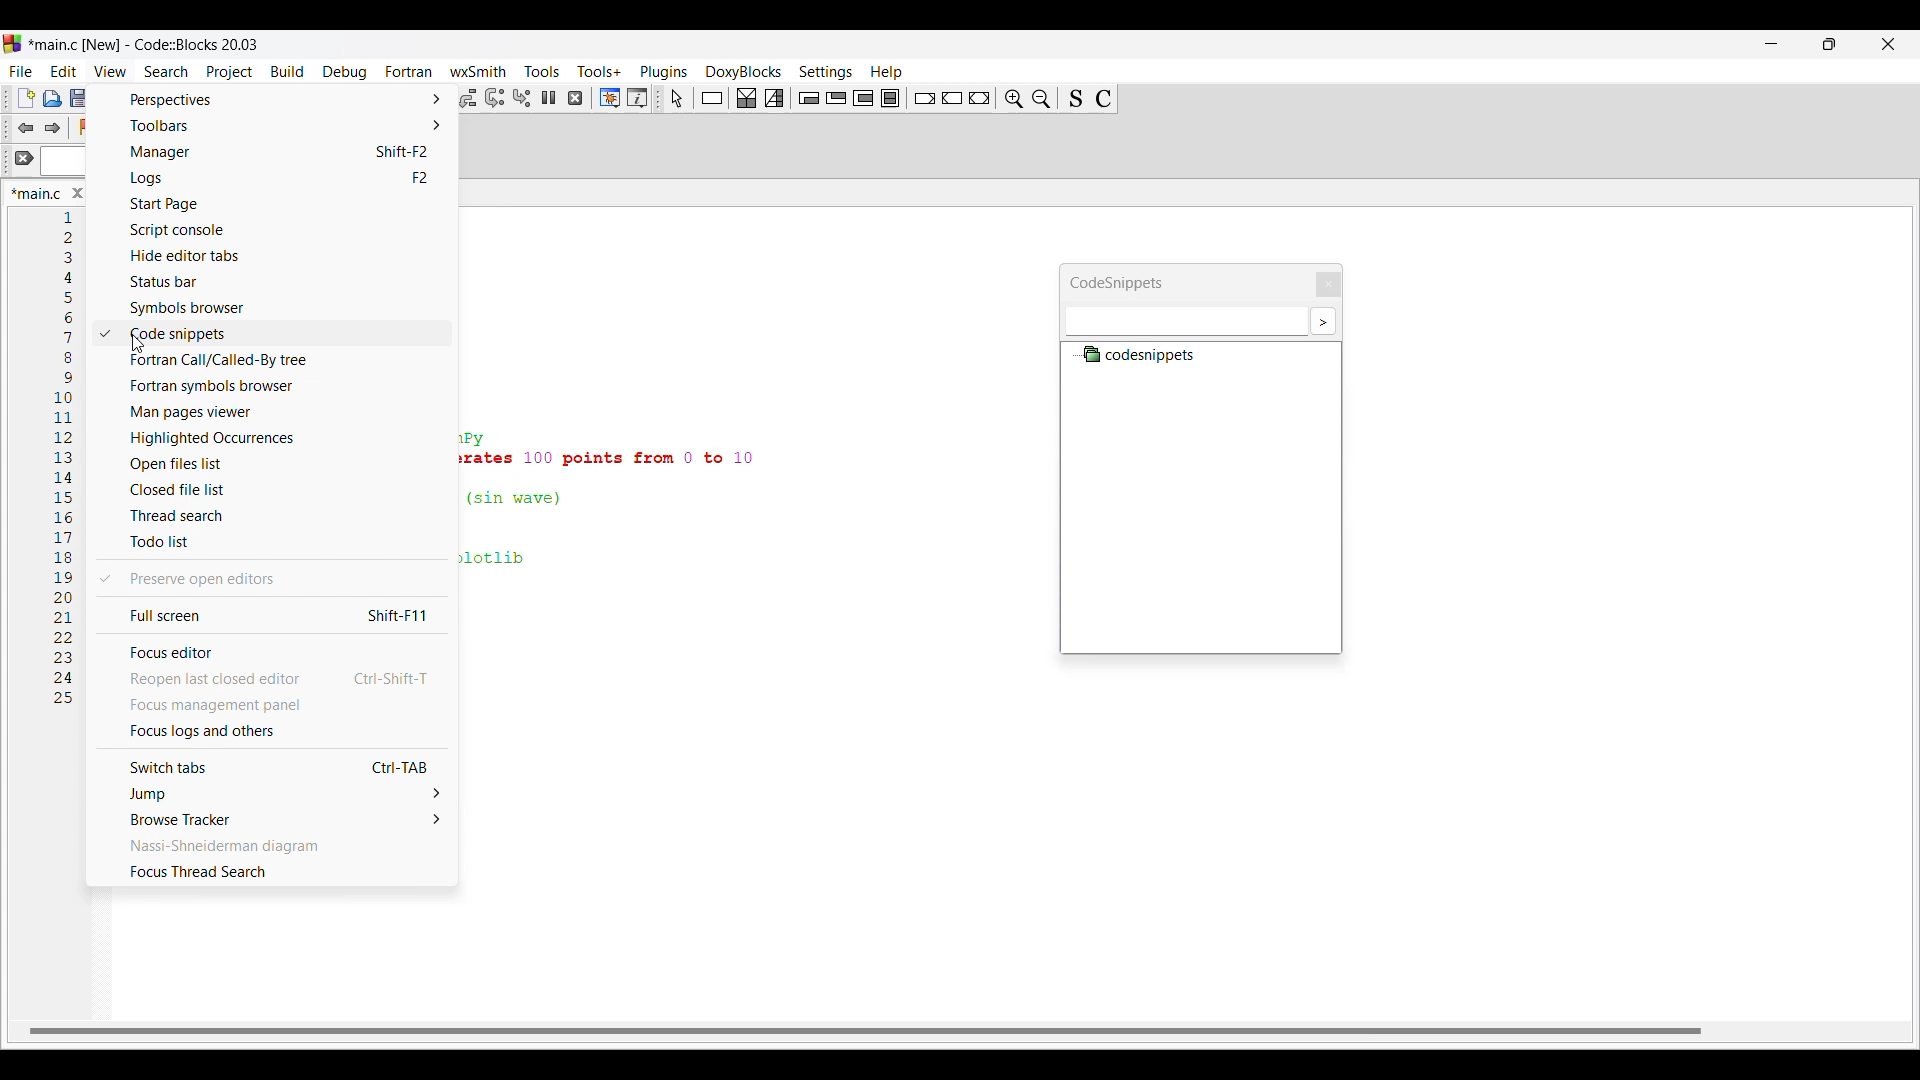 The width and height of the screenshot is (1920, 1080). What do you see at coordinates (272, 652) in the screenshot?
I see `Focus editor` at bounding box center [272, 652].